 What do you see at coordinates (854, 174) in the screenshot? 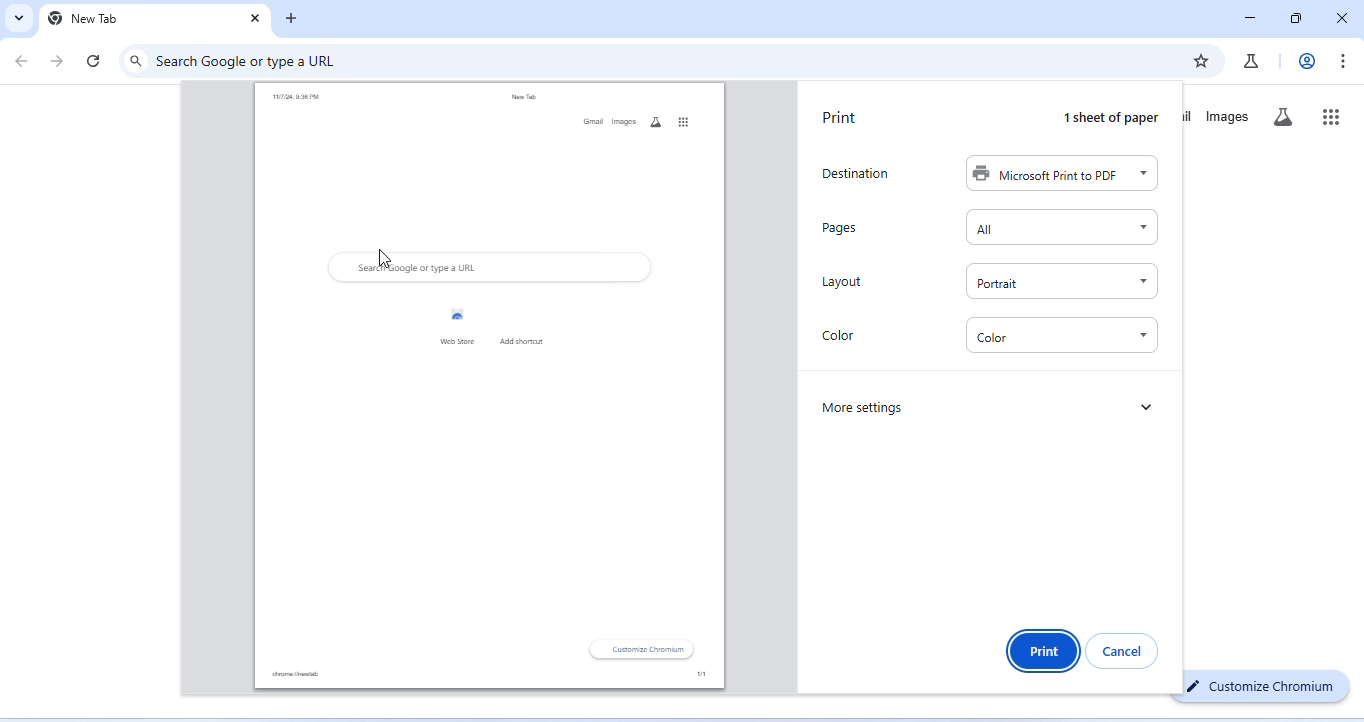
I see `destination` at bounding box center [854, 174].